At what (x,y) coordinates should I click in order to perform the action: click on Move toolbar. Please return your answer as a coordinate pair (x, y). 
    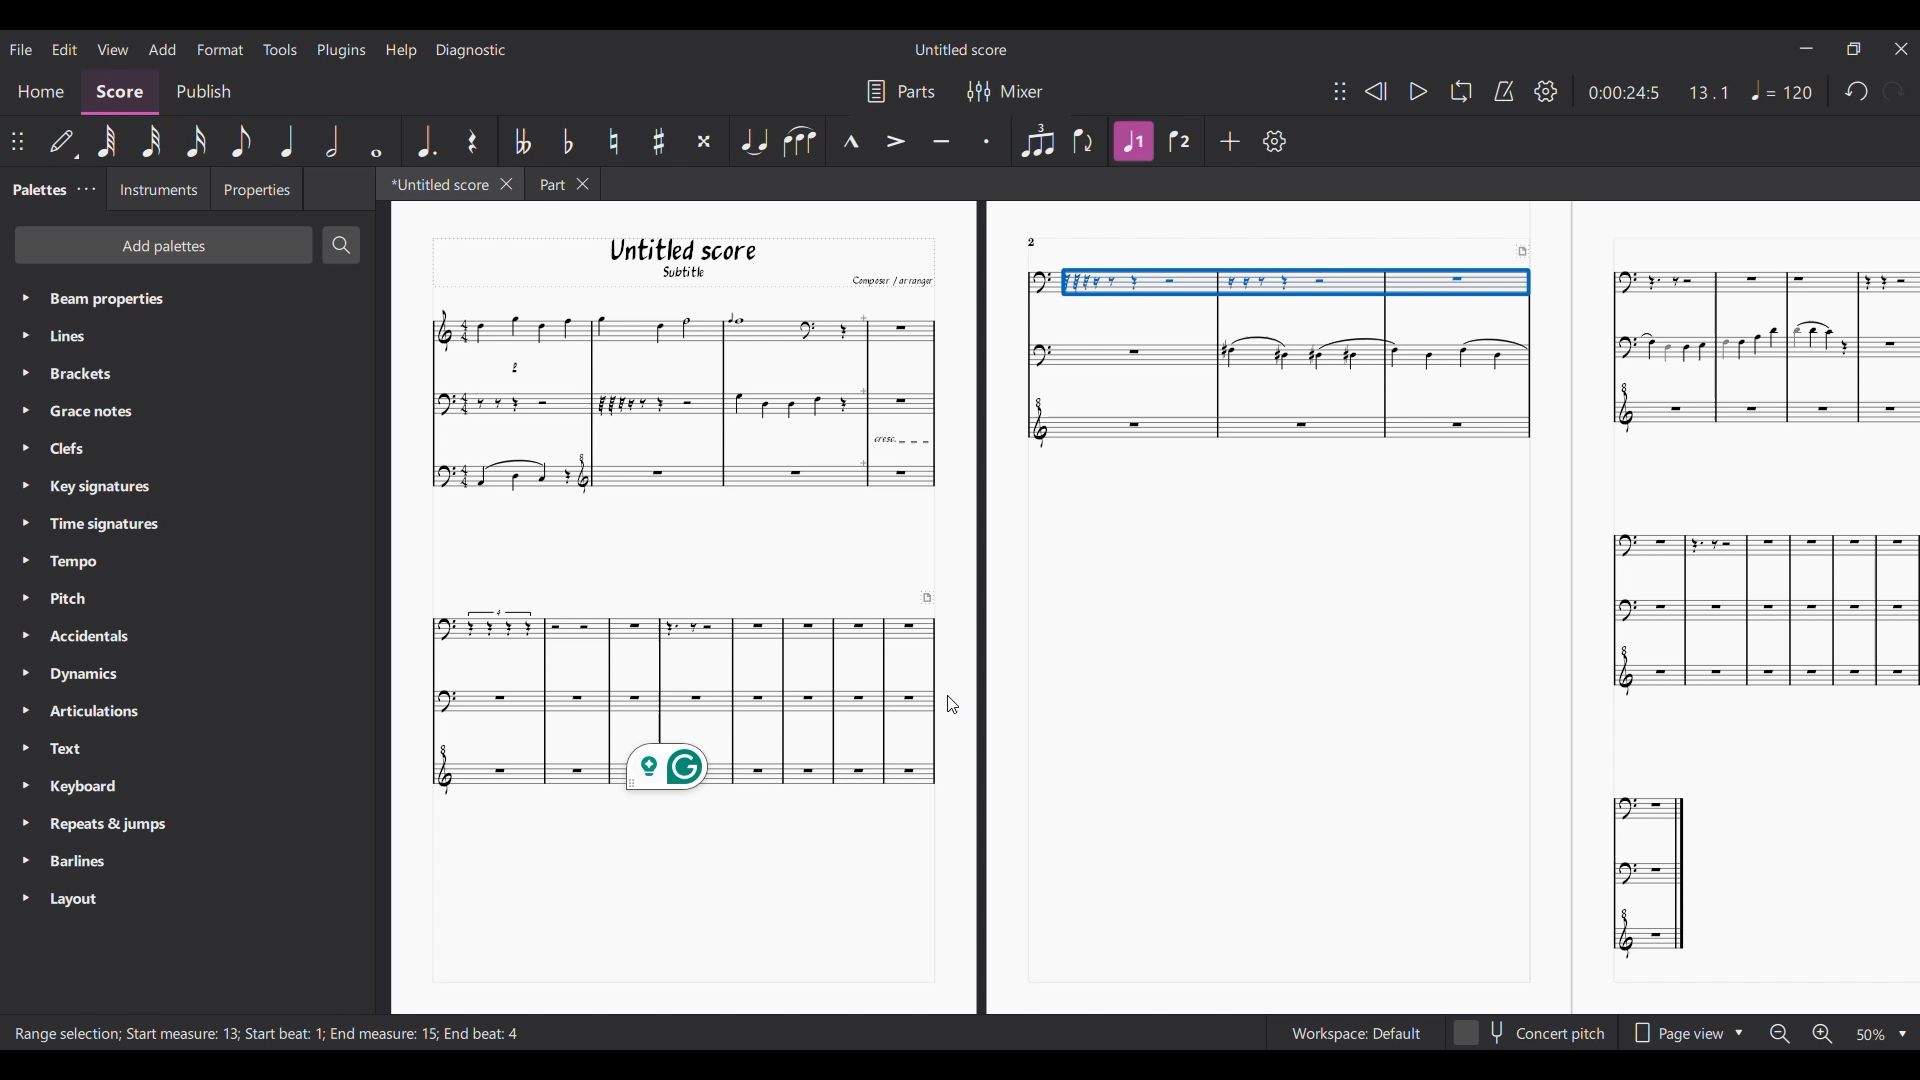
    Looking at the image, I should click on (1340, 91).